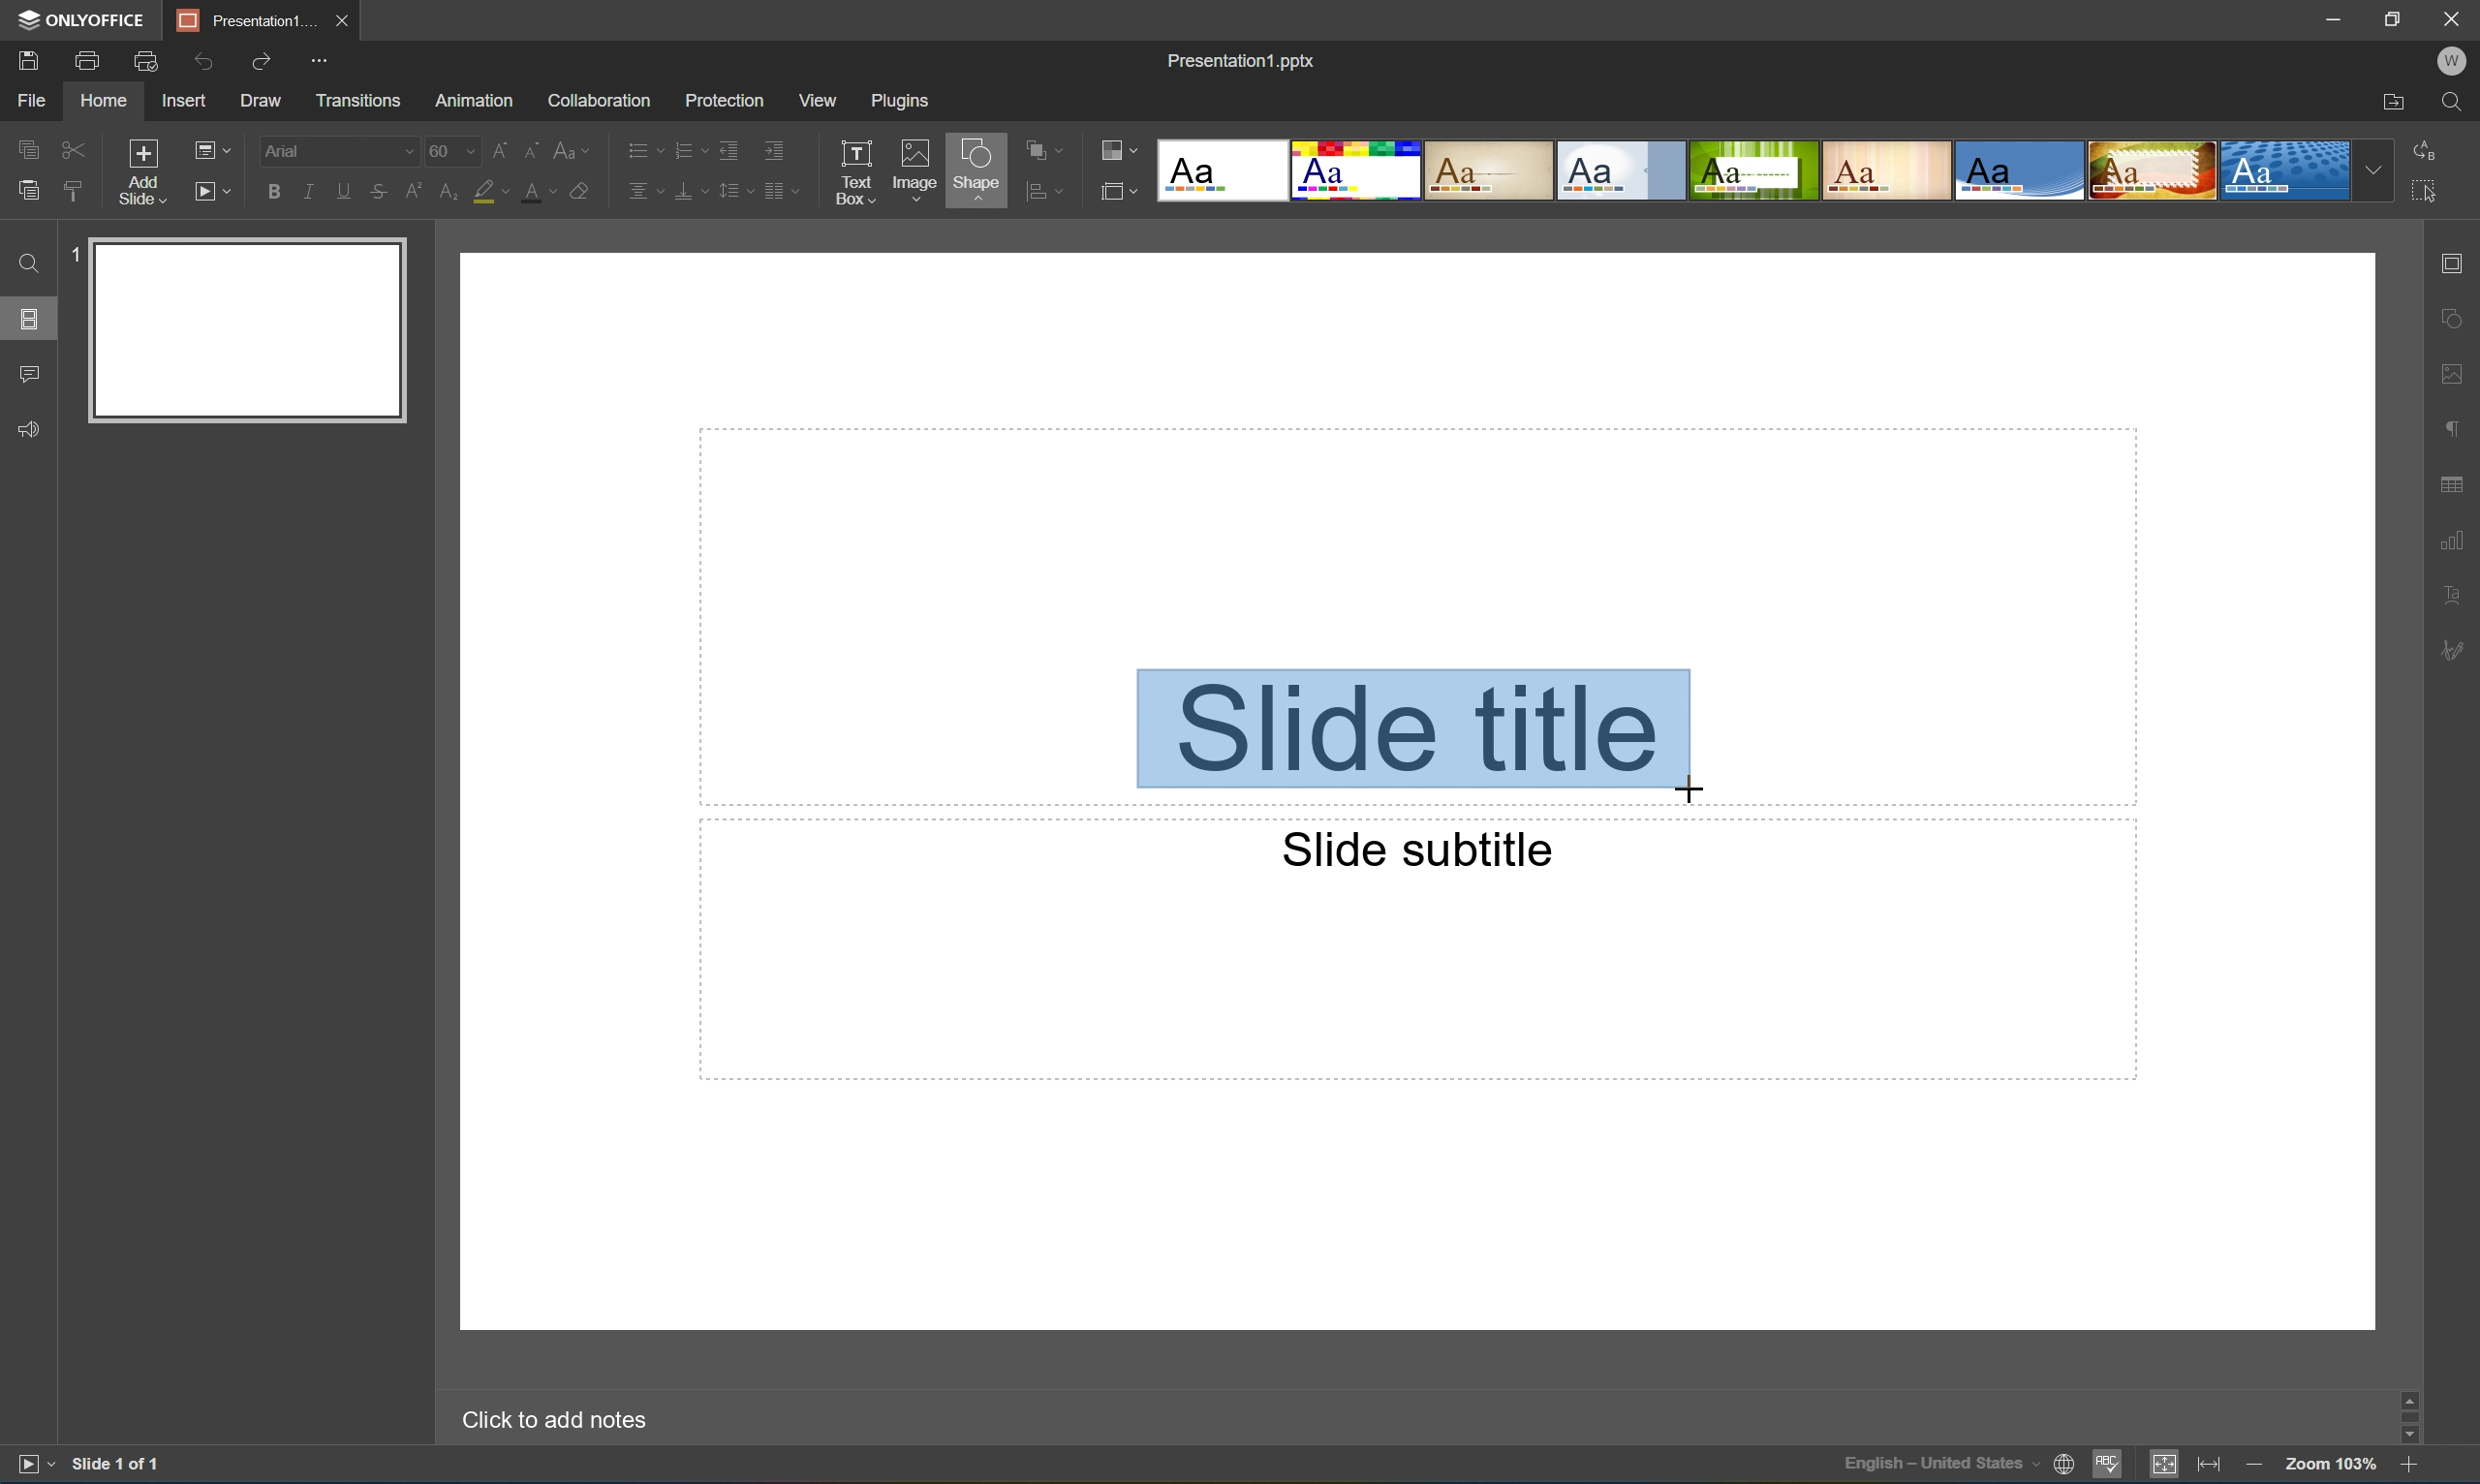  I want to click on Fit to slide, so click(2169, 1469).